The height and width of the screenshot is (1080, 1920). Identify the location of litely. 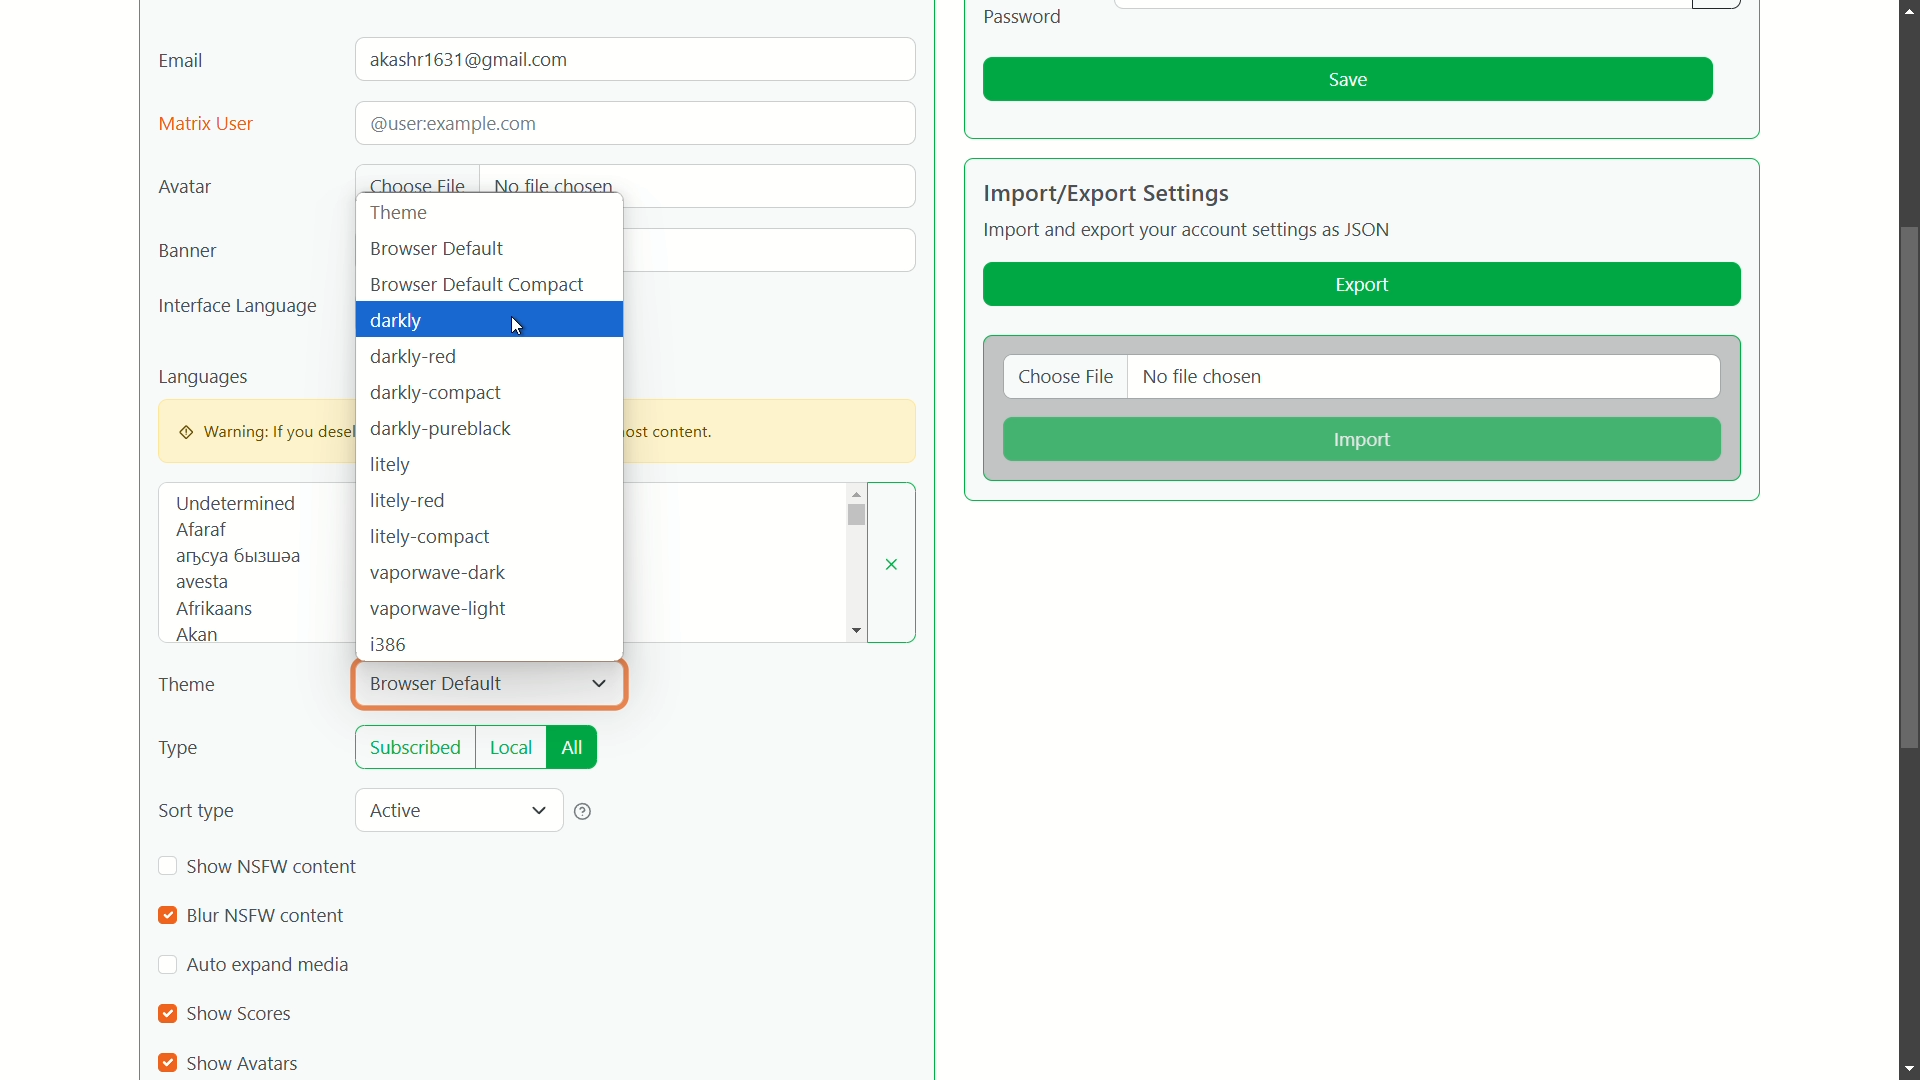
(388, 467).